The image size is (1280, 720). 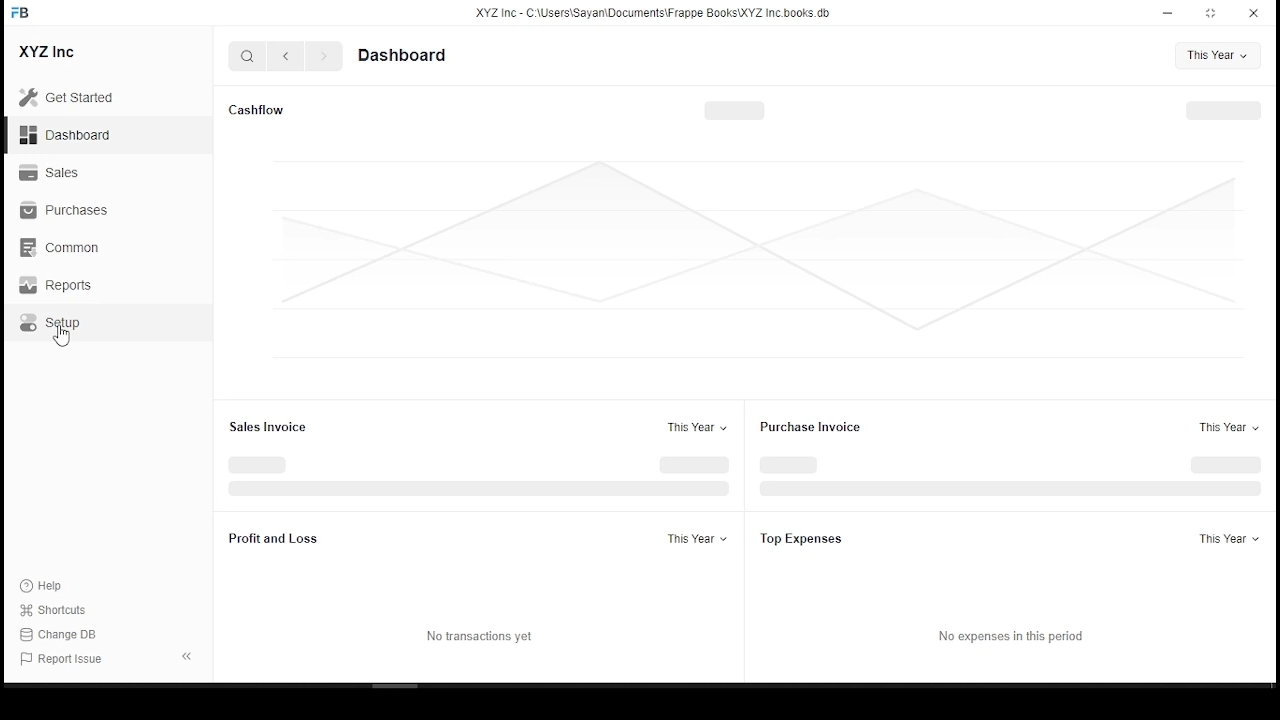 What do you see at coordinates (48, 52) in the screenshot?
I see `XYZ Inc` at bounding box center [48, 52].